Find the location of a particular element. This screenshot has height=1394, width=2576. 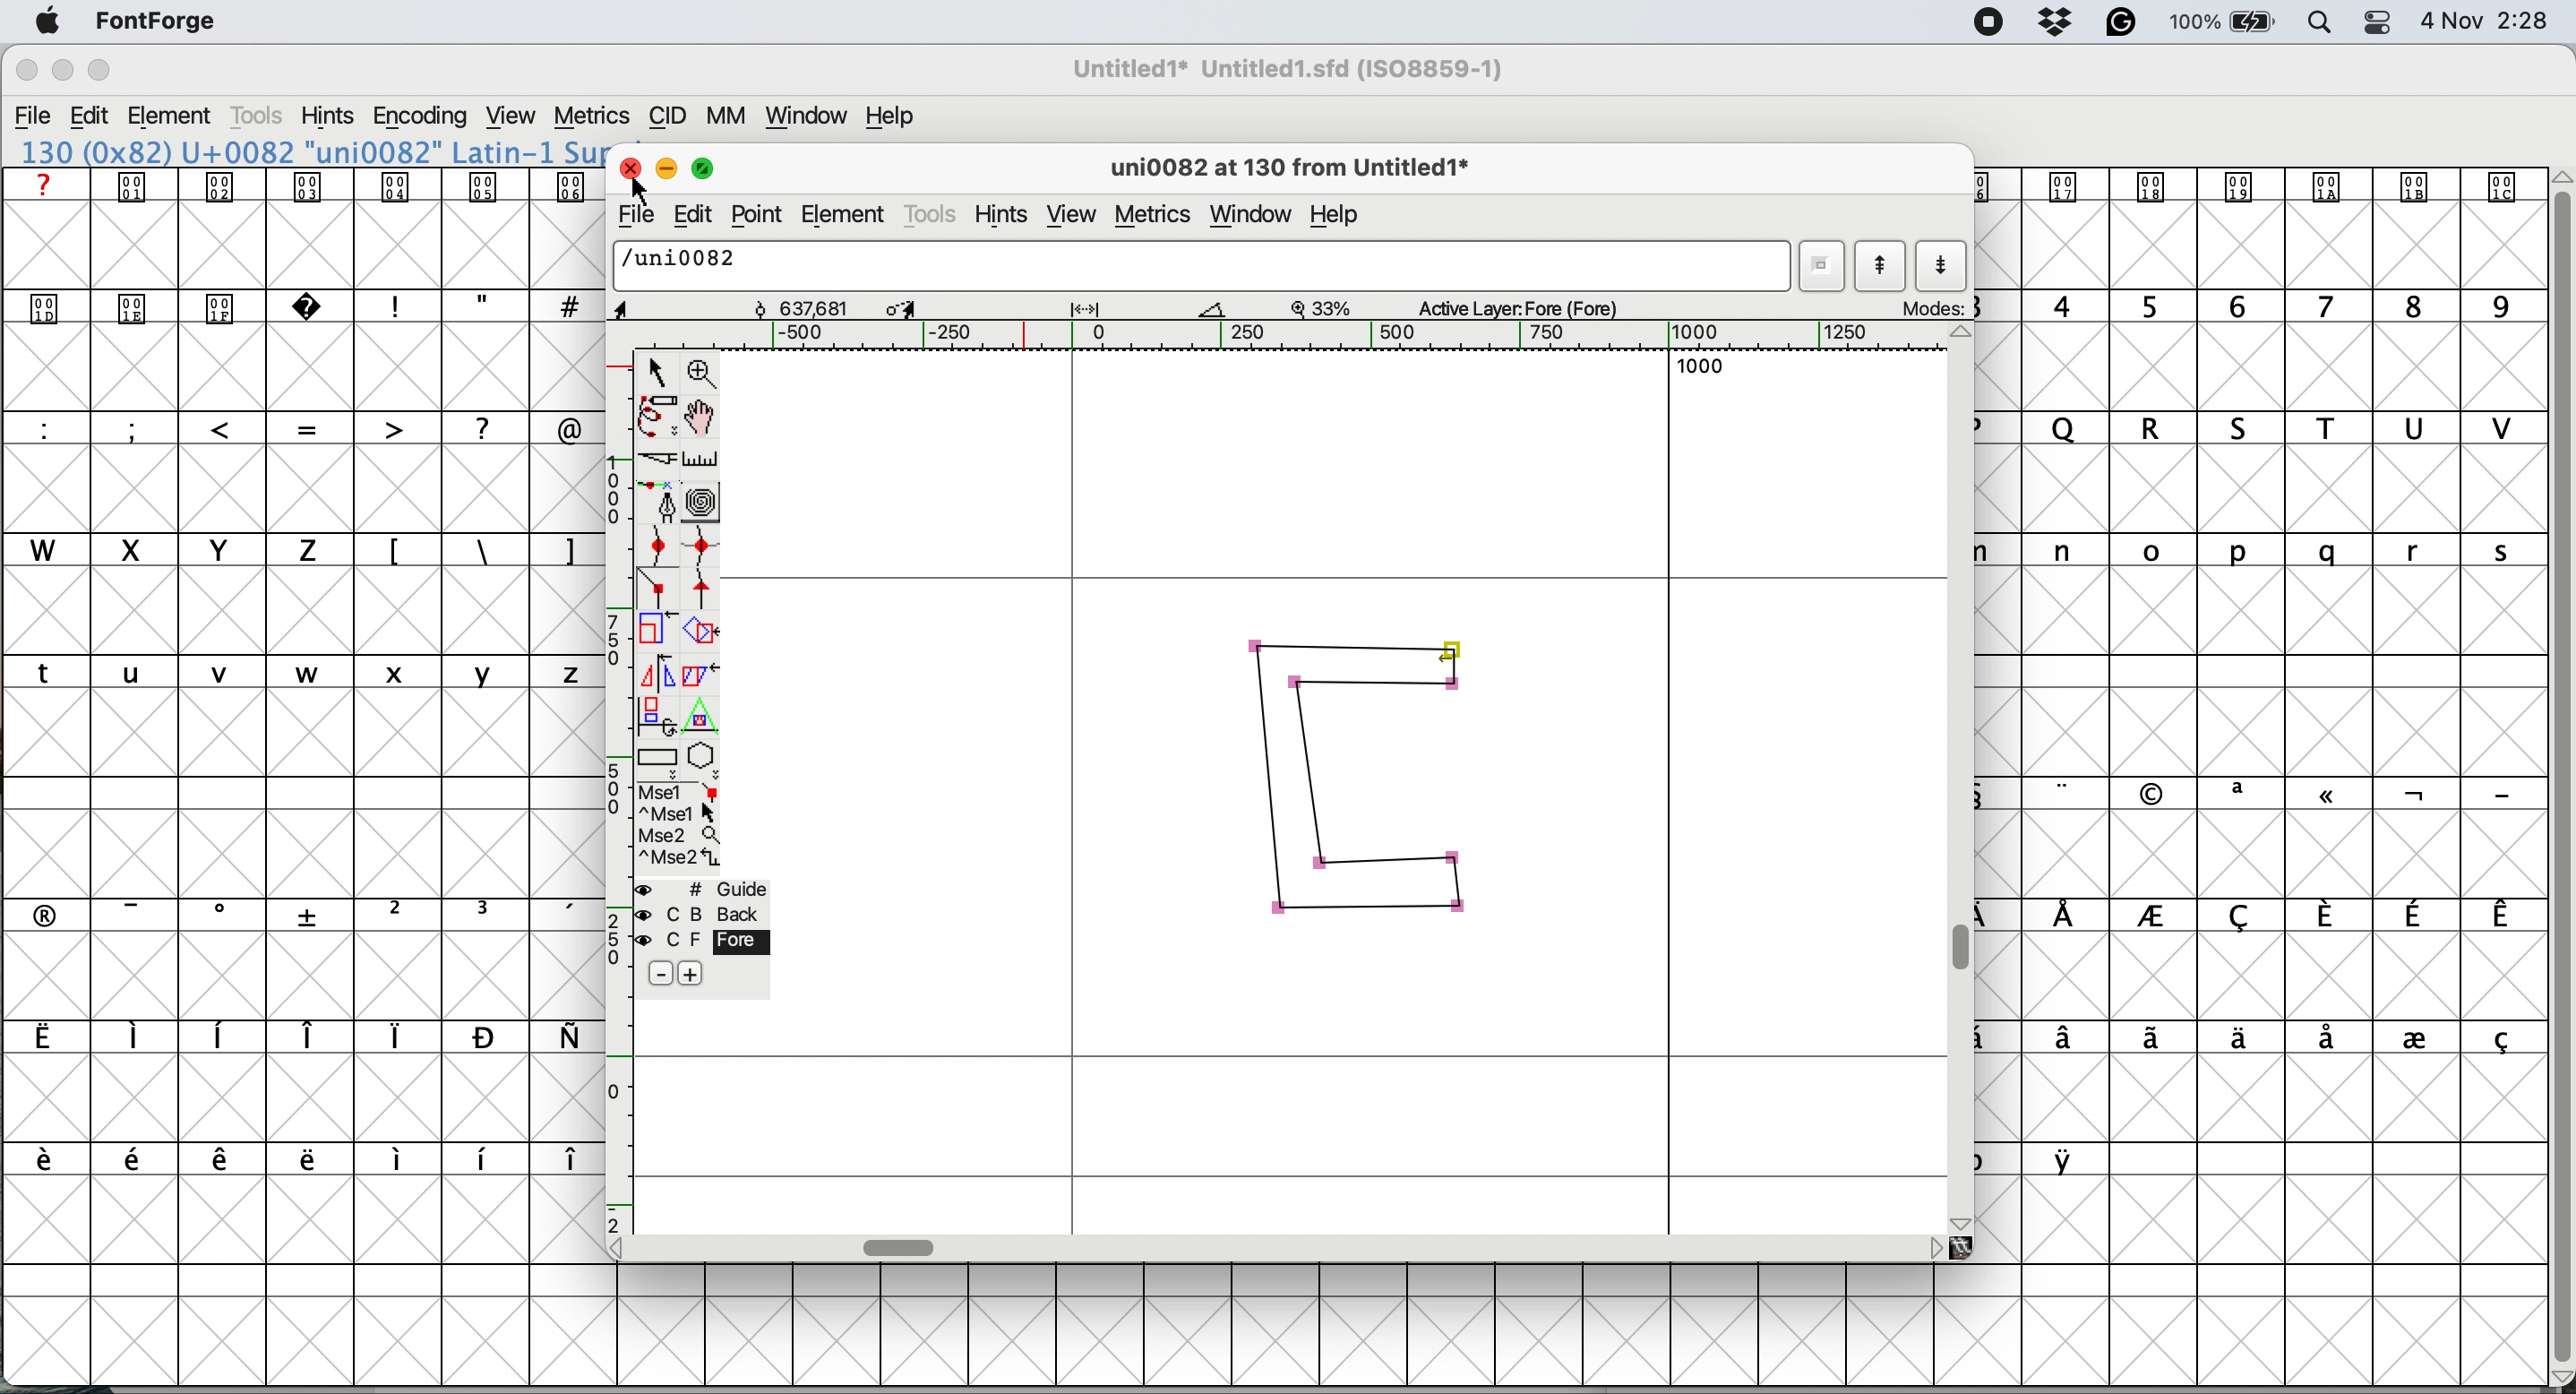

symbols is located at coordinates (317, 913).